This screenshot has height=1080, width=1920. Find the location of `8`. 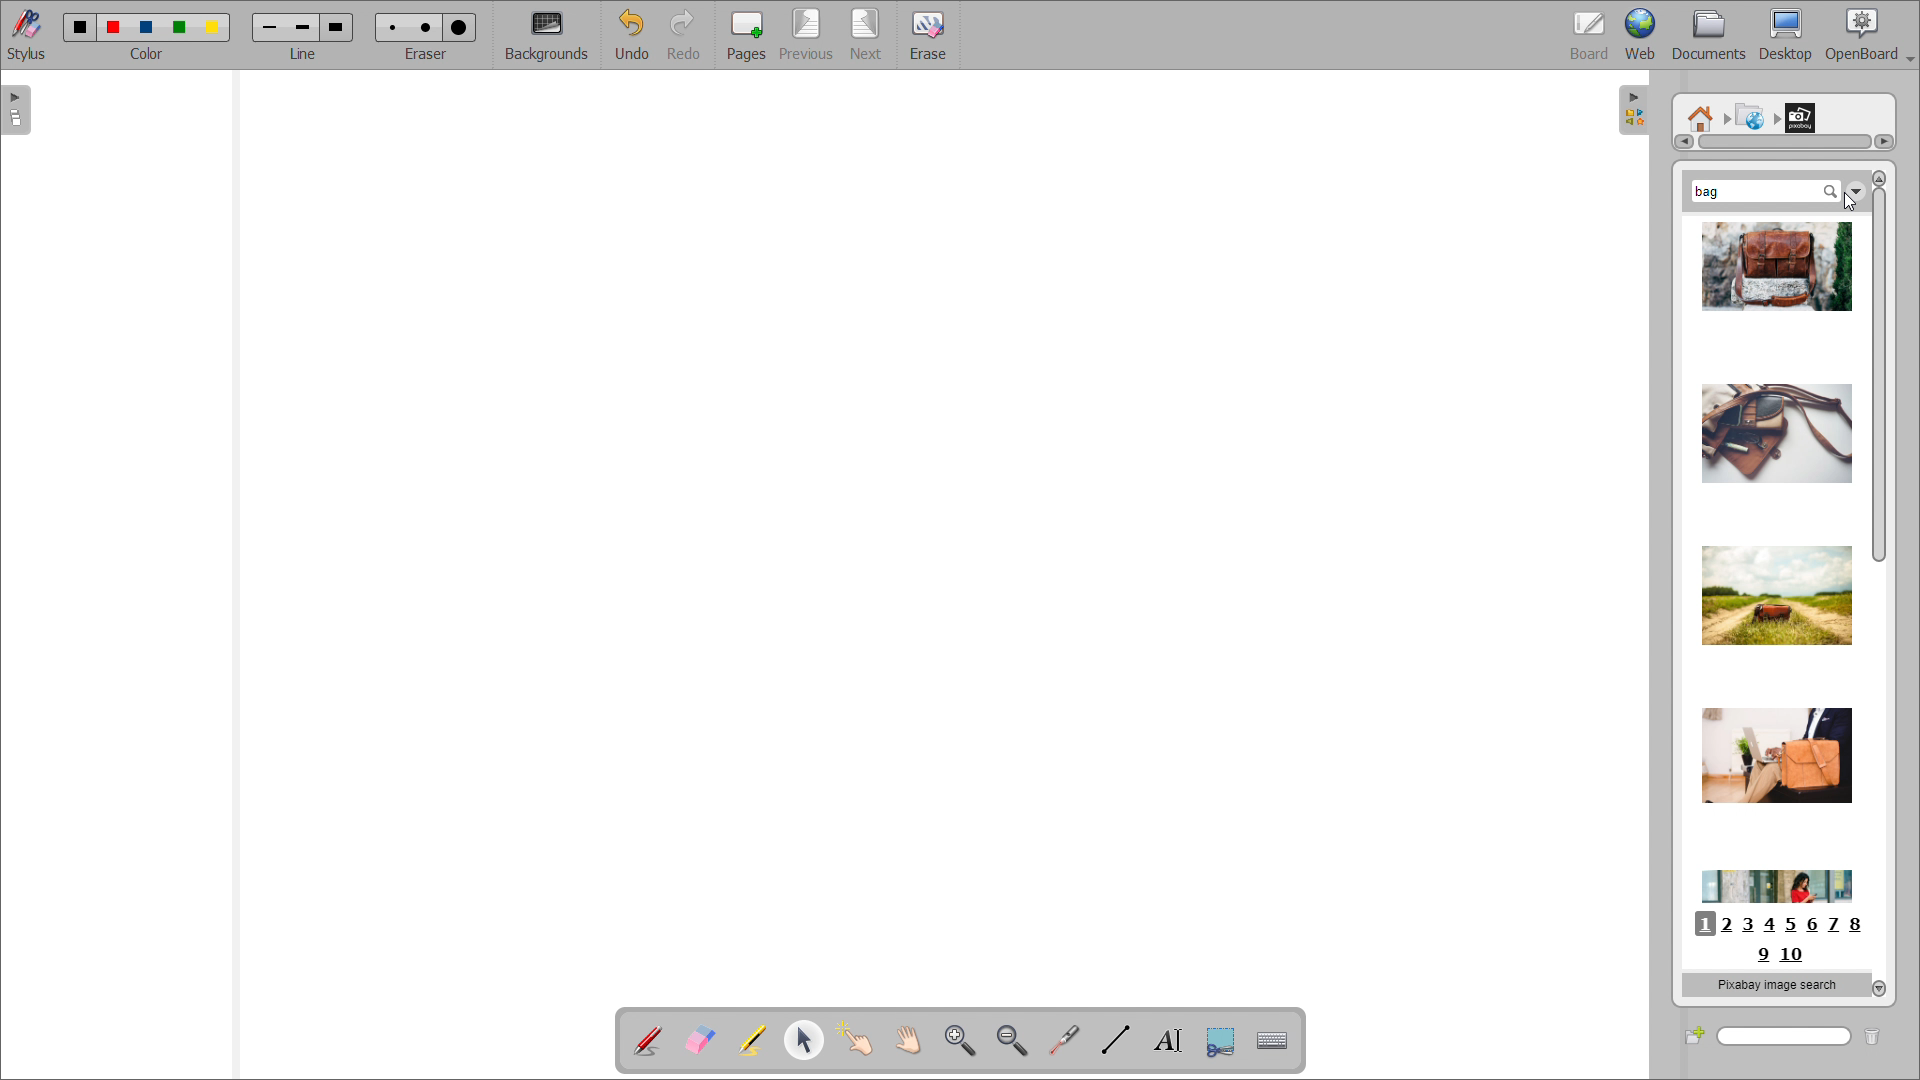

8 is located at coordinates (1862, 925).